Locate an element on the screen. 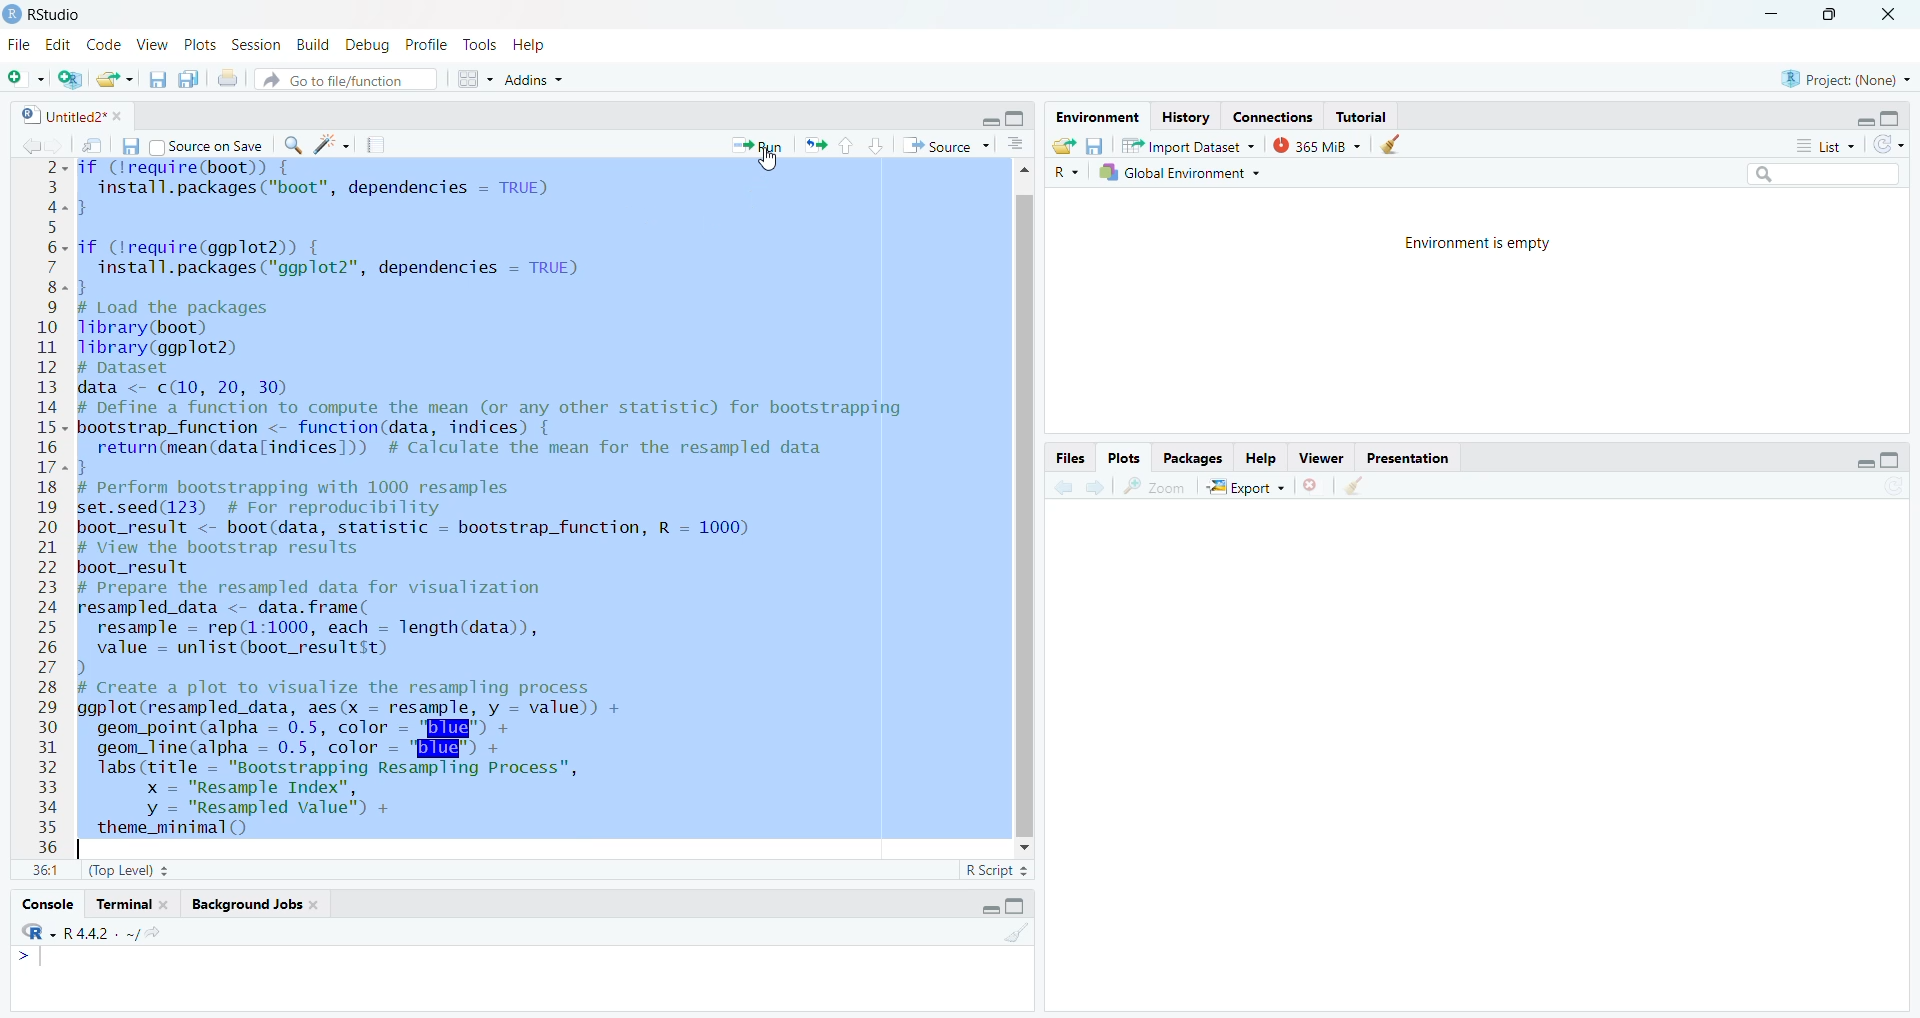 The image size is (1920, 1018). ®) Project: (None) ~ is located at coordinates (1845, 78).